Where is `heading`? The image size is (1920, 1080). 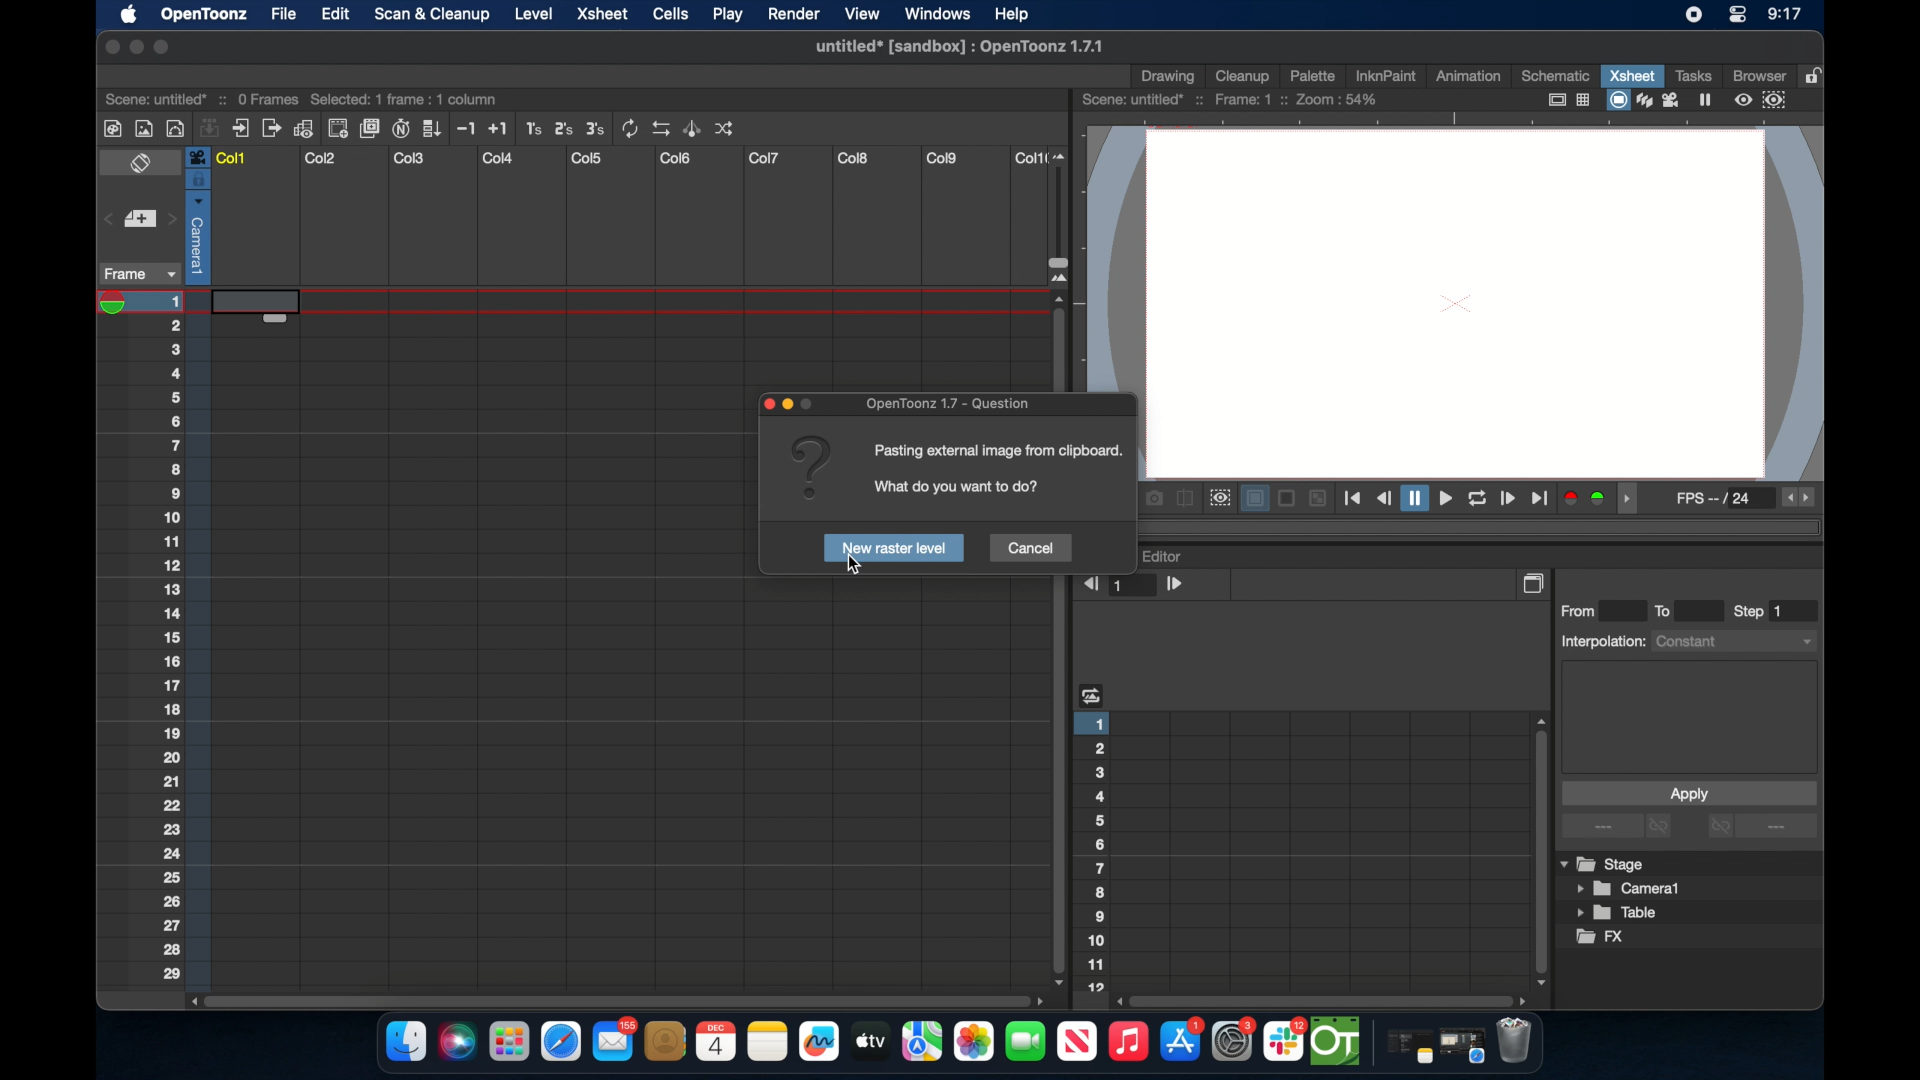 heading is located at coordinates (1092, 694).